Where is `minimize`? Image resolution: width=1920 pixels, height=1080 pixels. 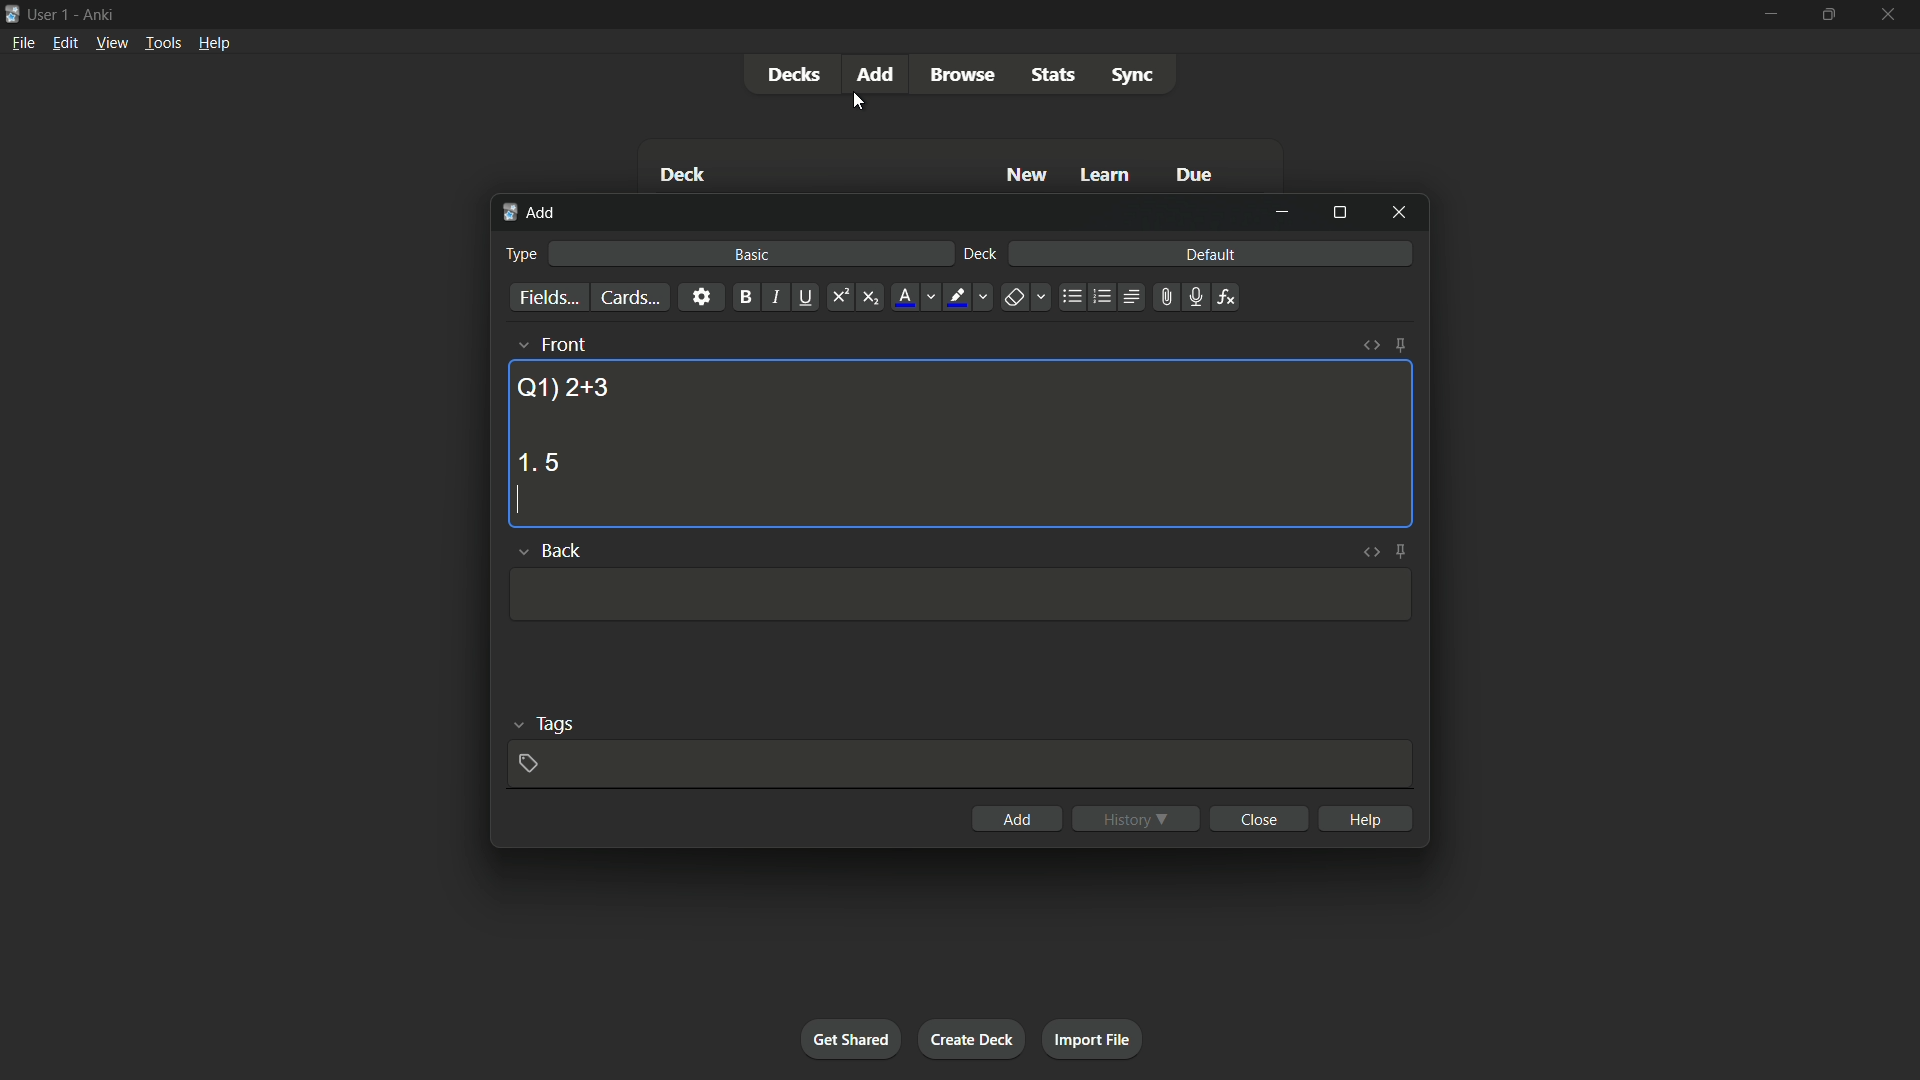
minimize is located at coordinates (1769, 13).